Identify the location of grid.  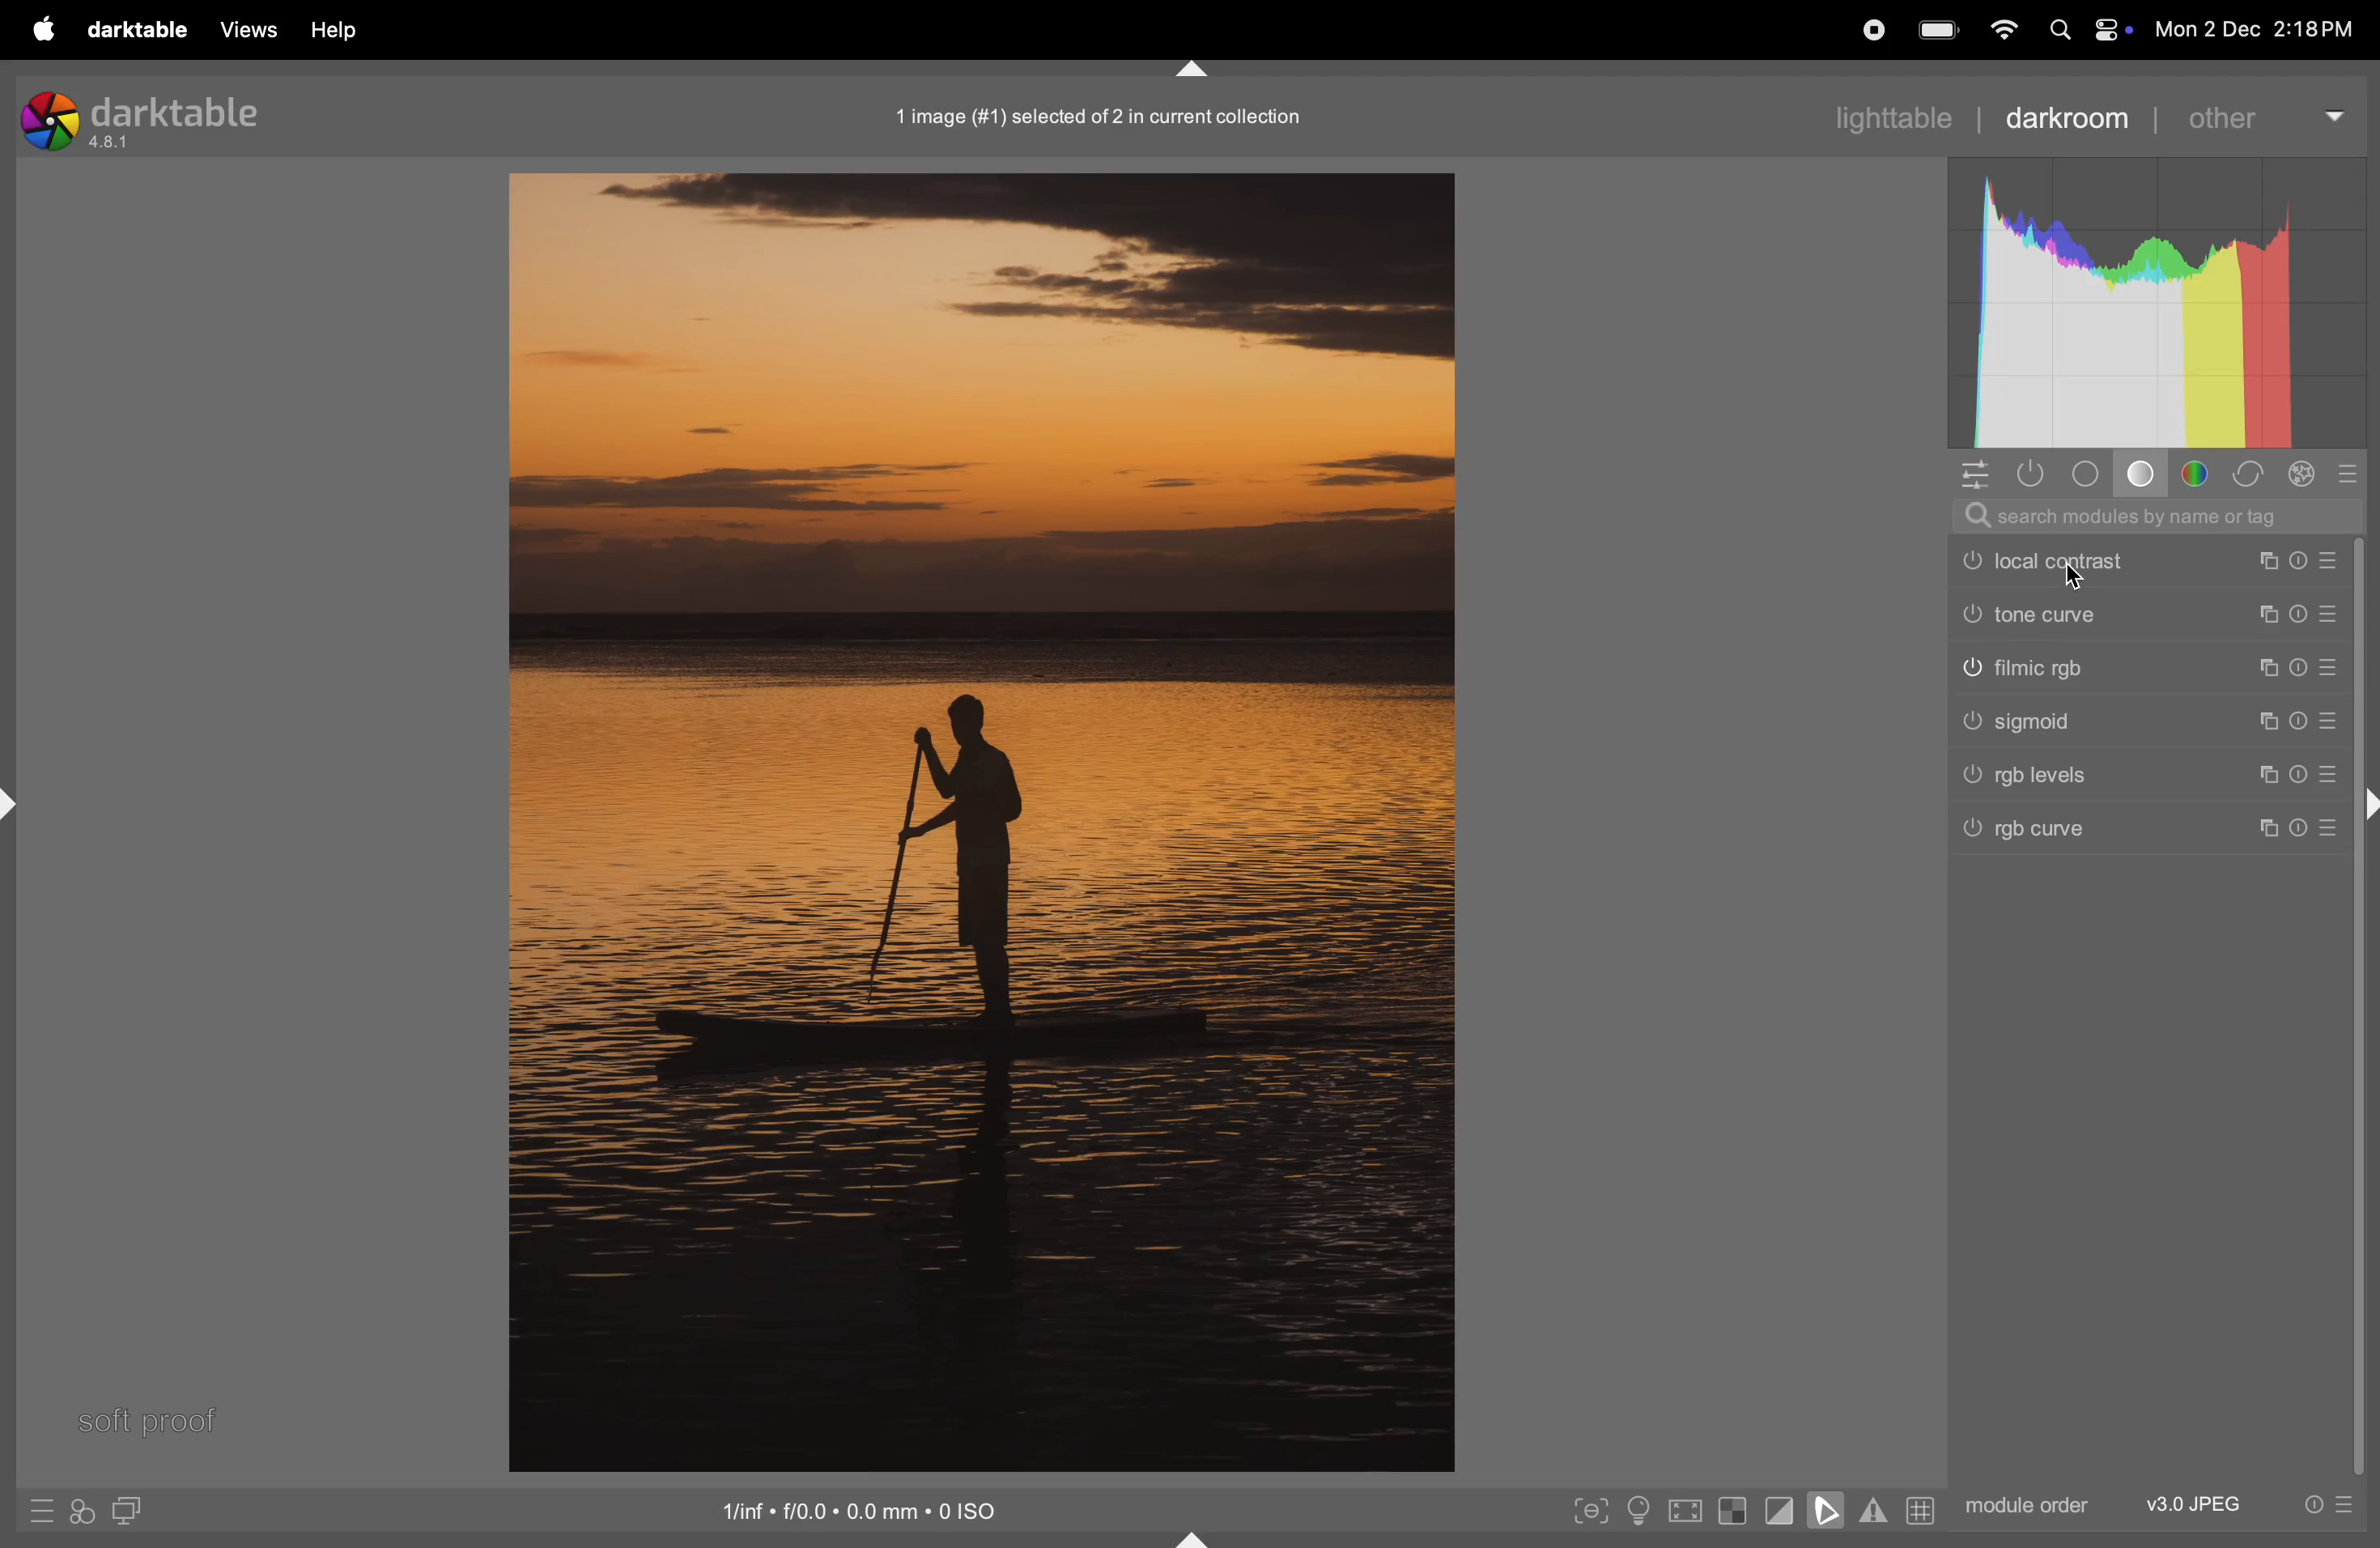
(1919, 1508).